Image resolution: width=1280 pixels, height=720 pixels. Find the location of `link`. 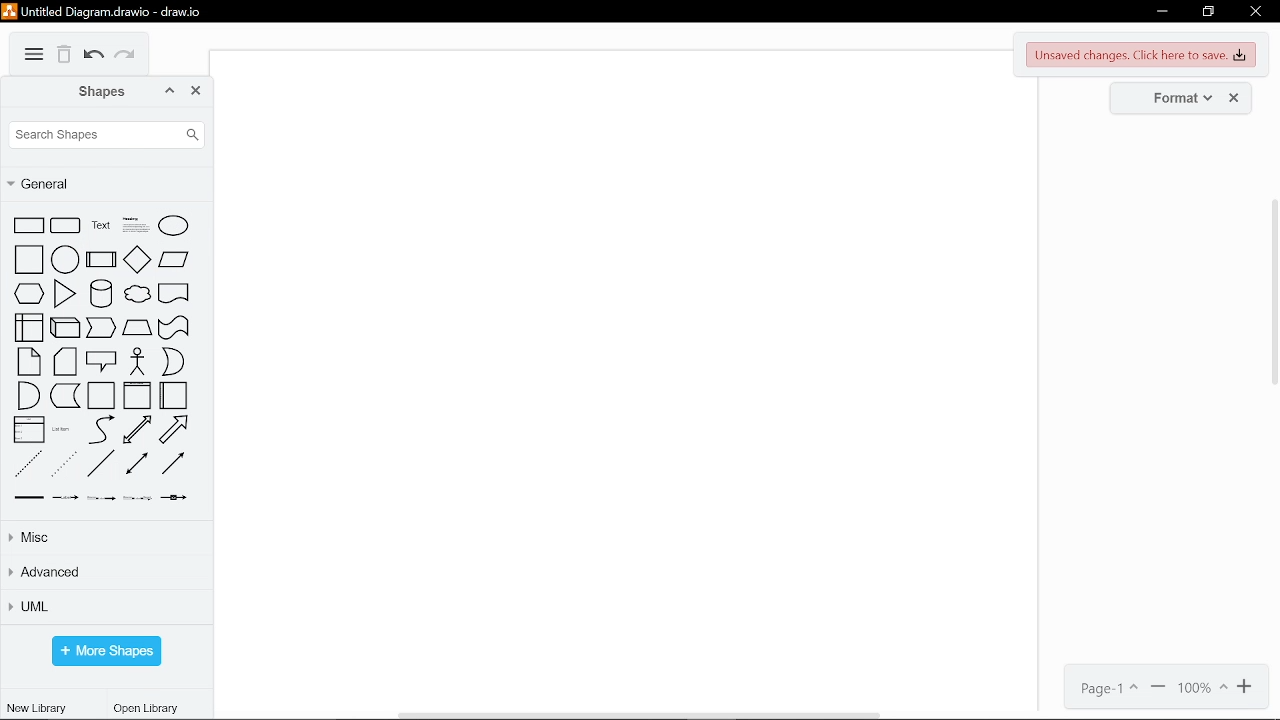

link is located at coordinates (30, 497).